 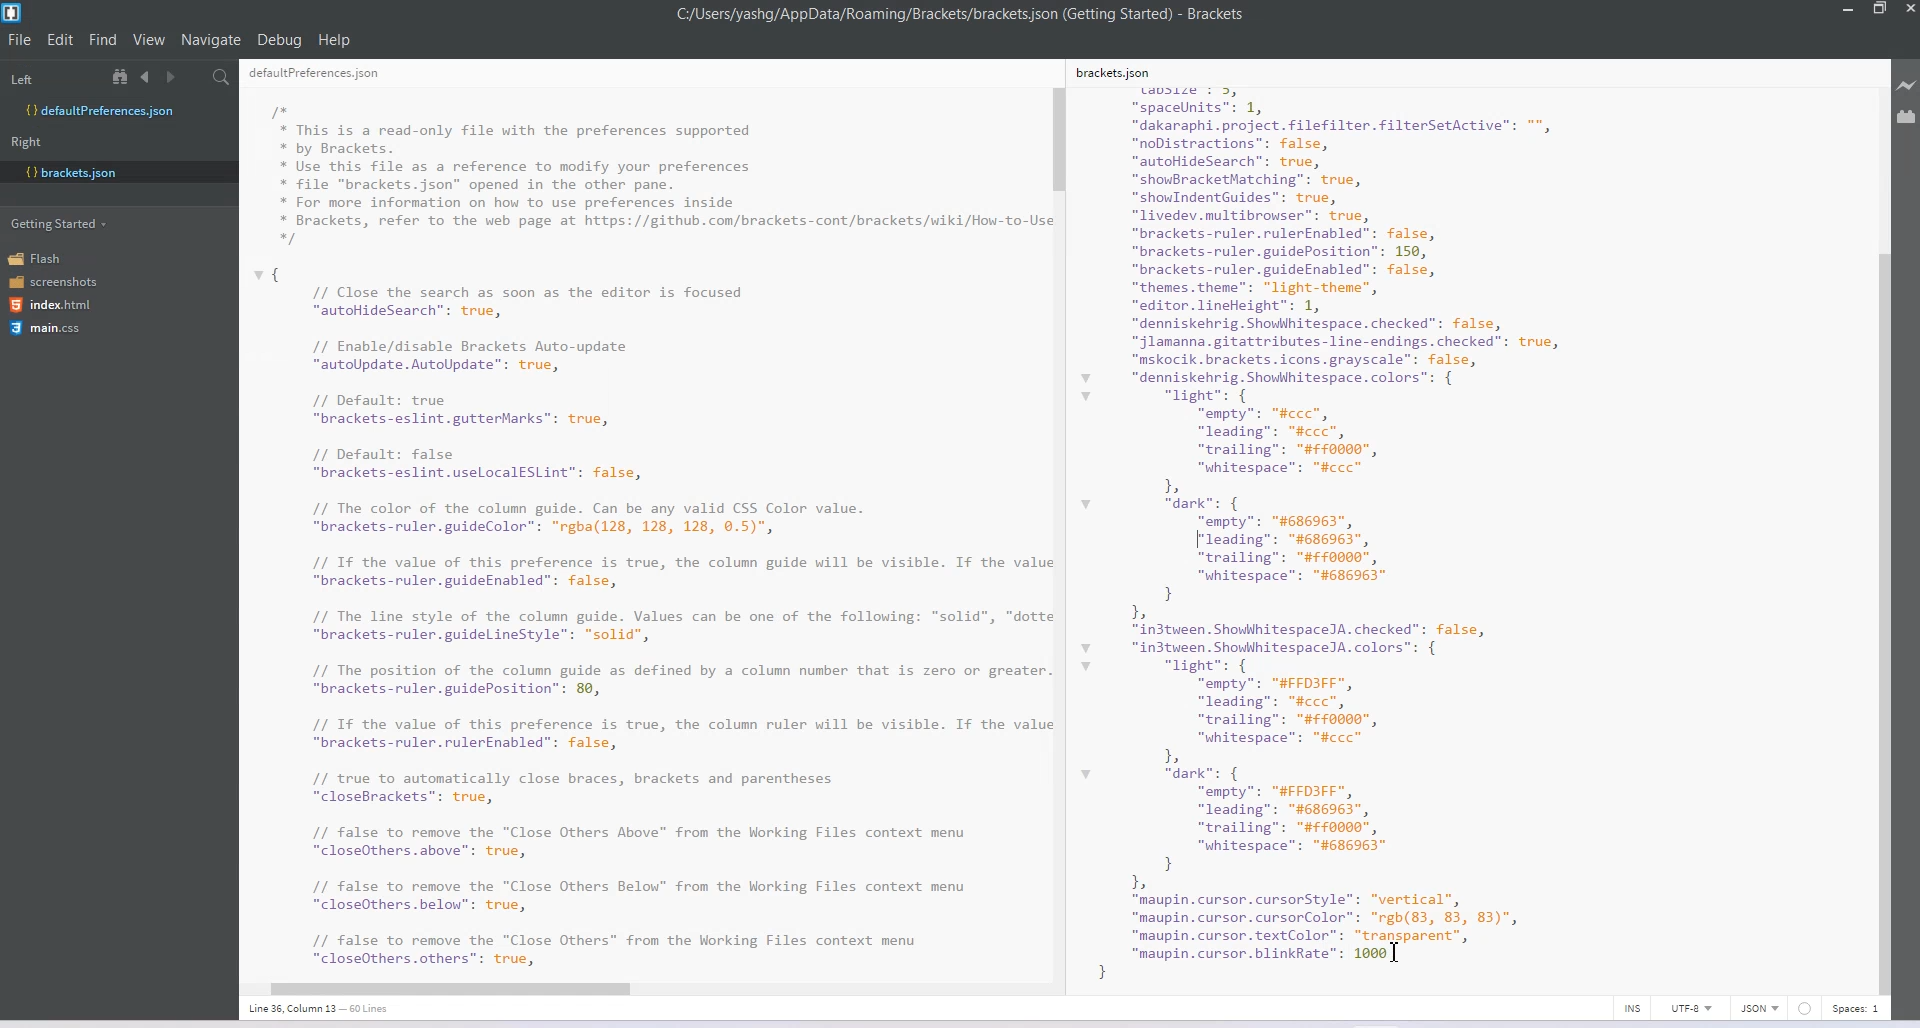 What do you see at coordinates (1761, 1008) in the screenshot?
I see `JSON` at bounding box center [1761, 1008].